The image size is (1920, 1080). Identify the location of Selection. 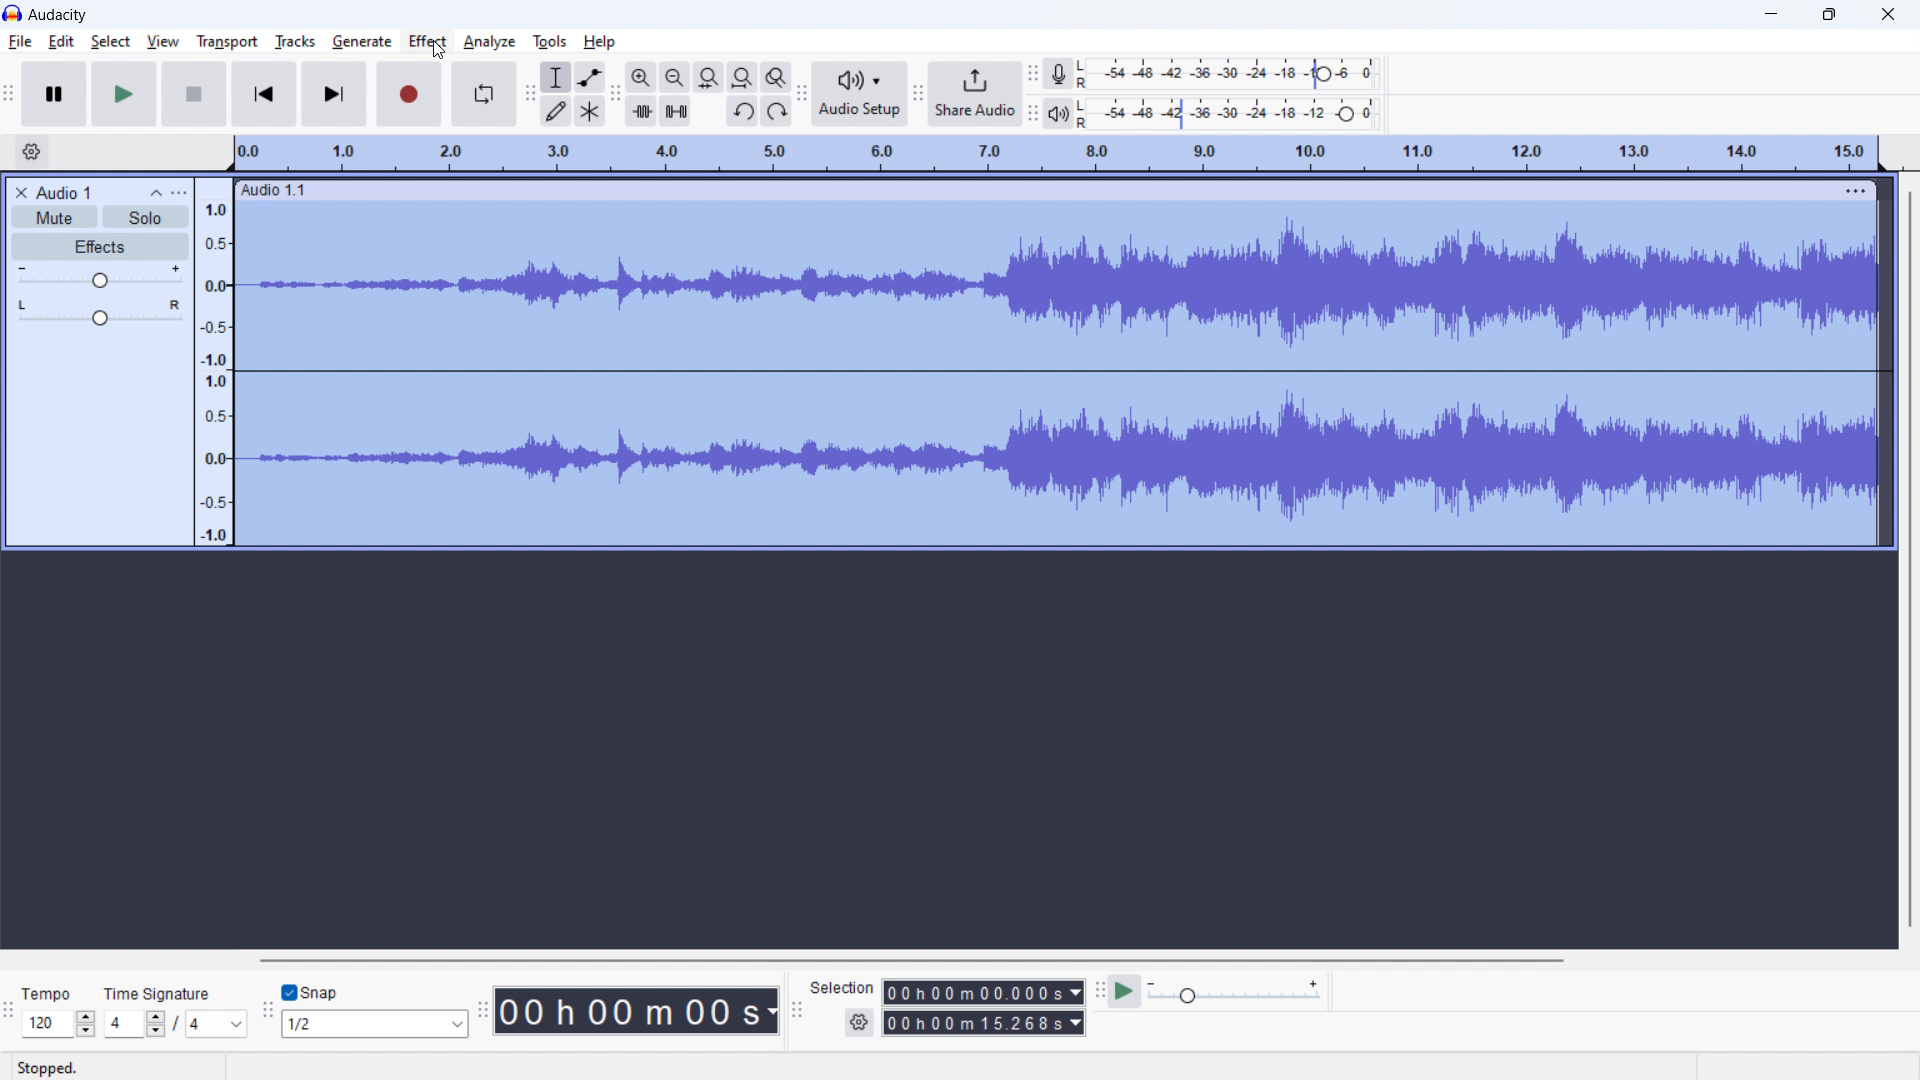
(842, 985).